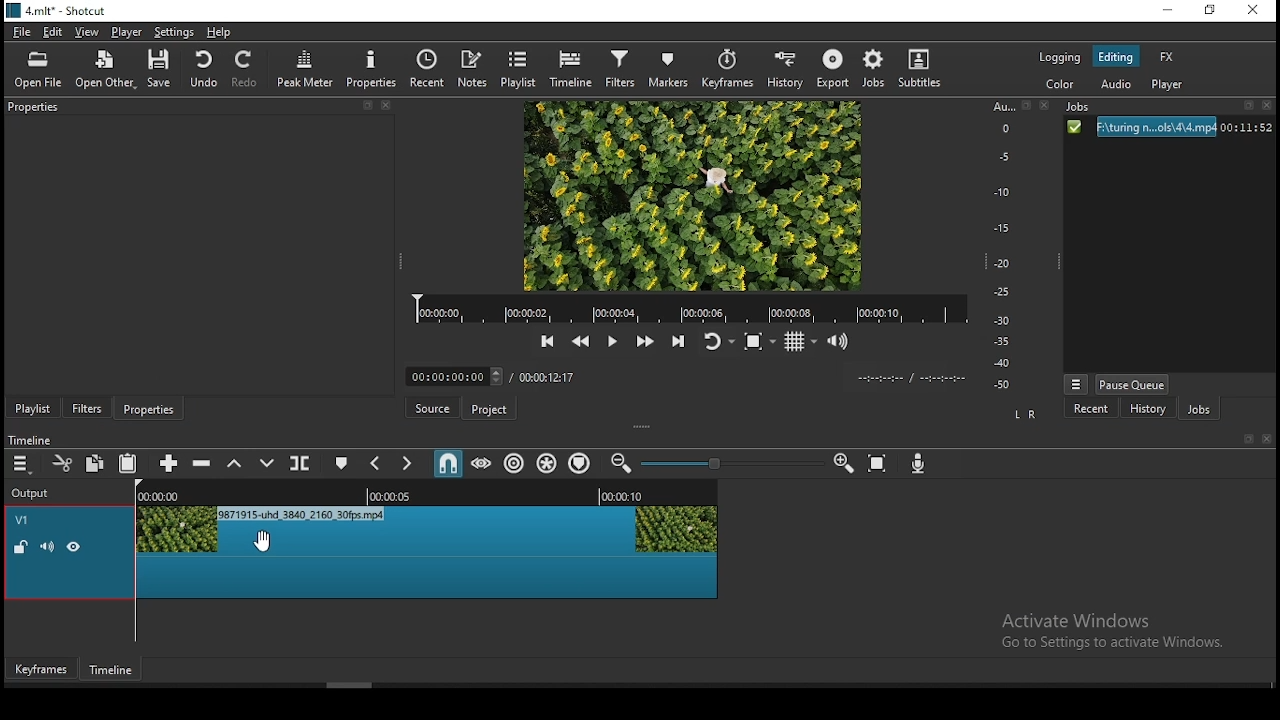 The image size is (1280, 720). What do you see at coordinates (799, 344) in the screenshot?
I see `toggle grids display` at bounding box center [799, 344].